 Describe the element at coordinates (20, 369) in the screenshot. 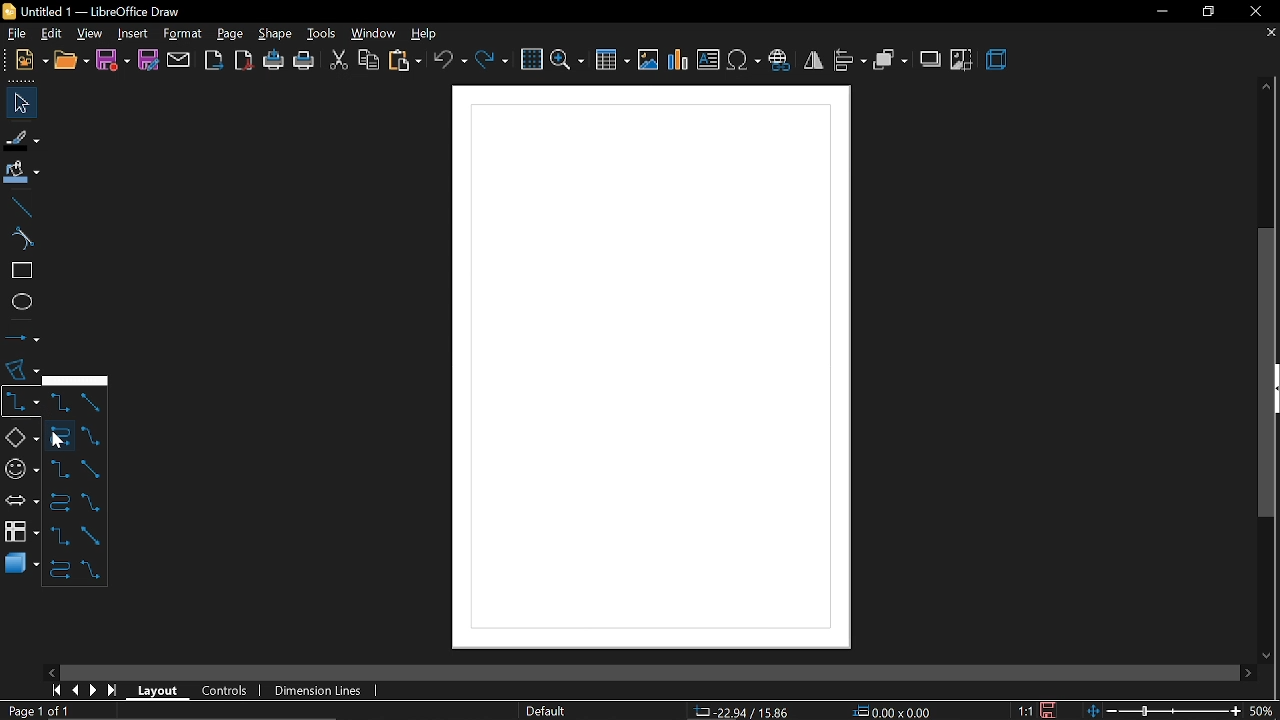

I see `curves and polygons` at that location.